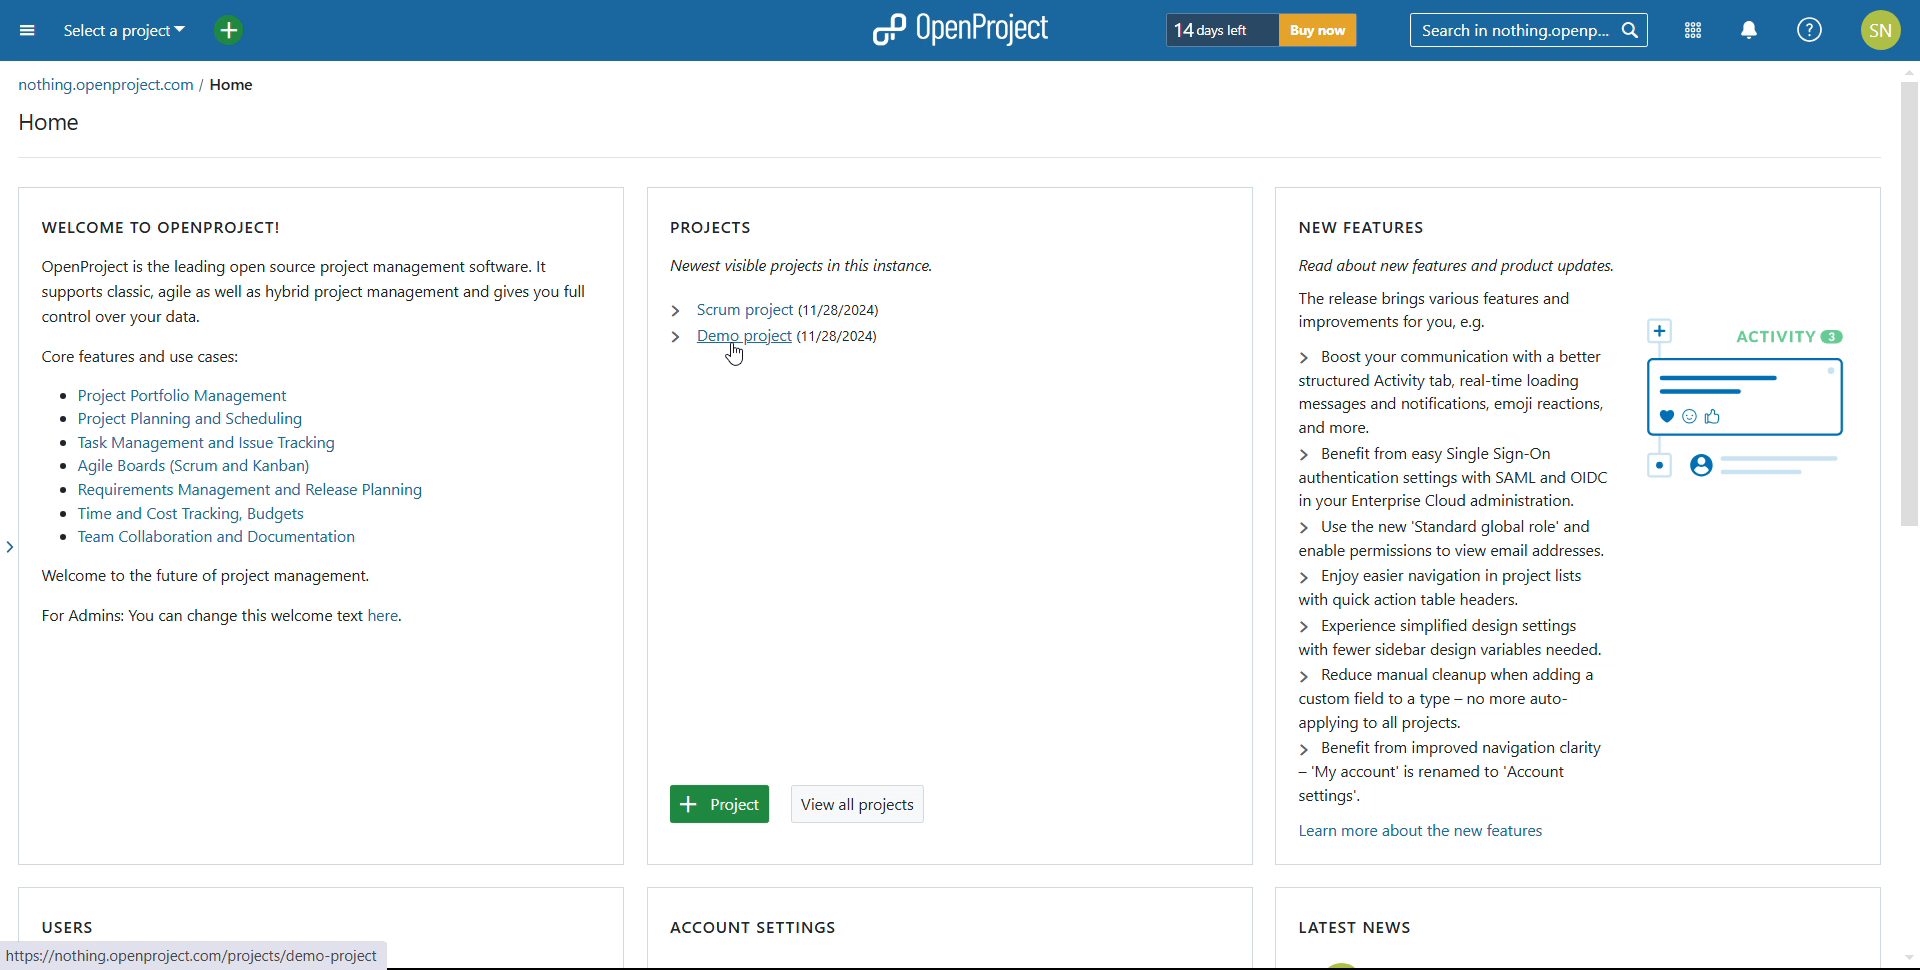 Image resolution: width=1920 pixels, height=970 pixels. What do you see at coordinates (734, 356) in the screenshot?
I see `cursor` at bounding box center [734, 356].